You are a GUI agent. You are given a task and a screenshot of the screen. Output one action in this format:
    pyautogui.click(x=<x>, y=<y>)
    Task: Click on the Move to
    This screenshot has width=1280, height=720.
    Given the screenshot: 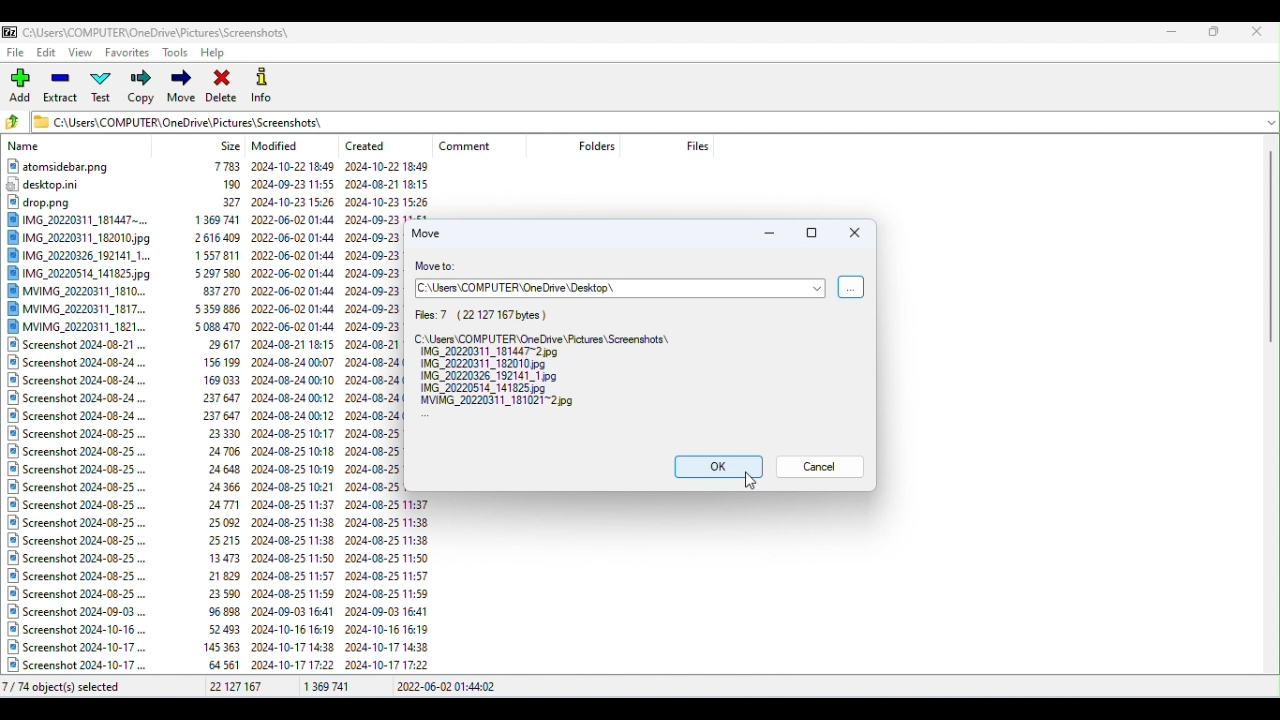 What is the action you would take?
    pyautogui.click(x=443, y=267)
    